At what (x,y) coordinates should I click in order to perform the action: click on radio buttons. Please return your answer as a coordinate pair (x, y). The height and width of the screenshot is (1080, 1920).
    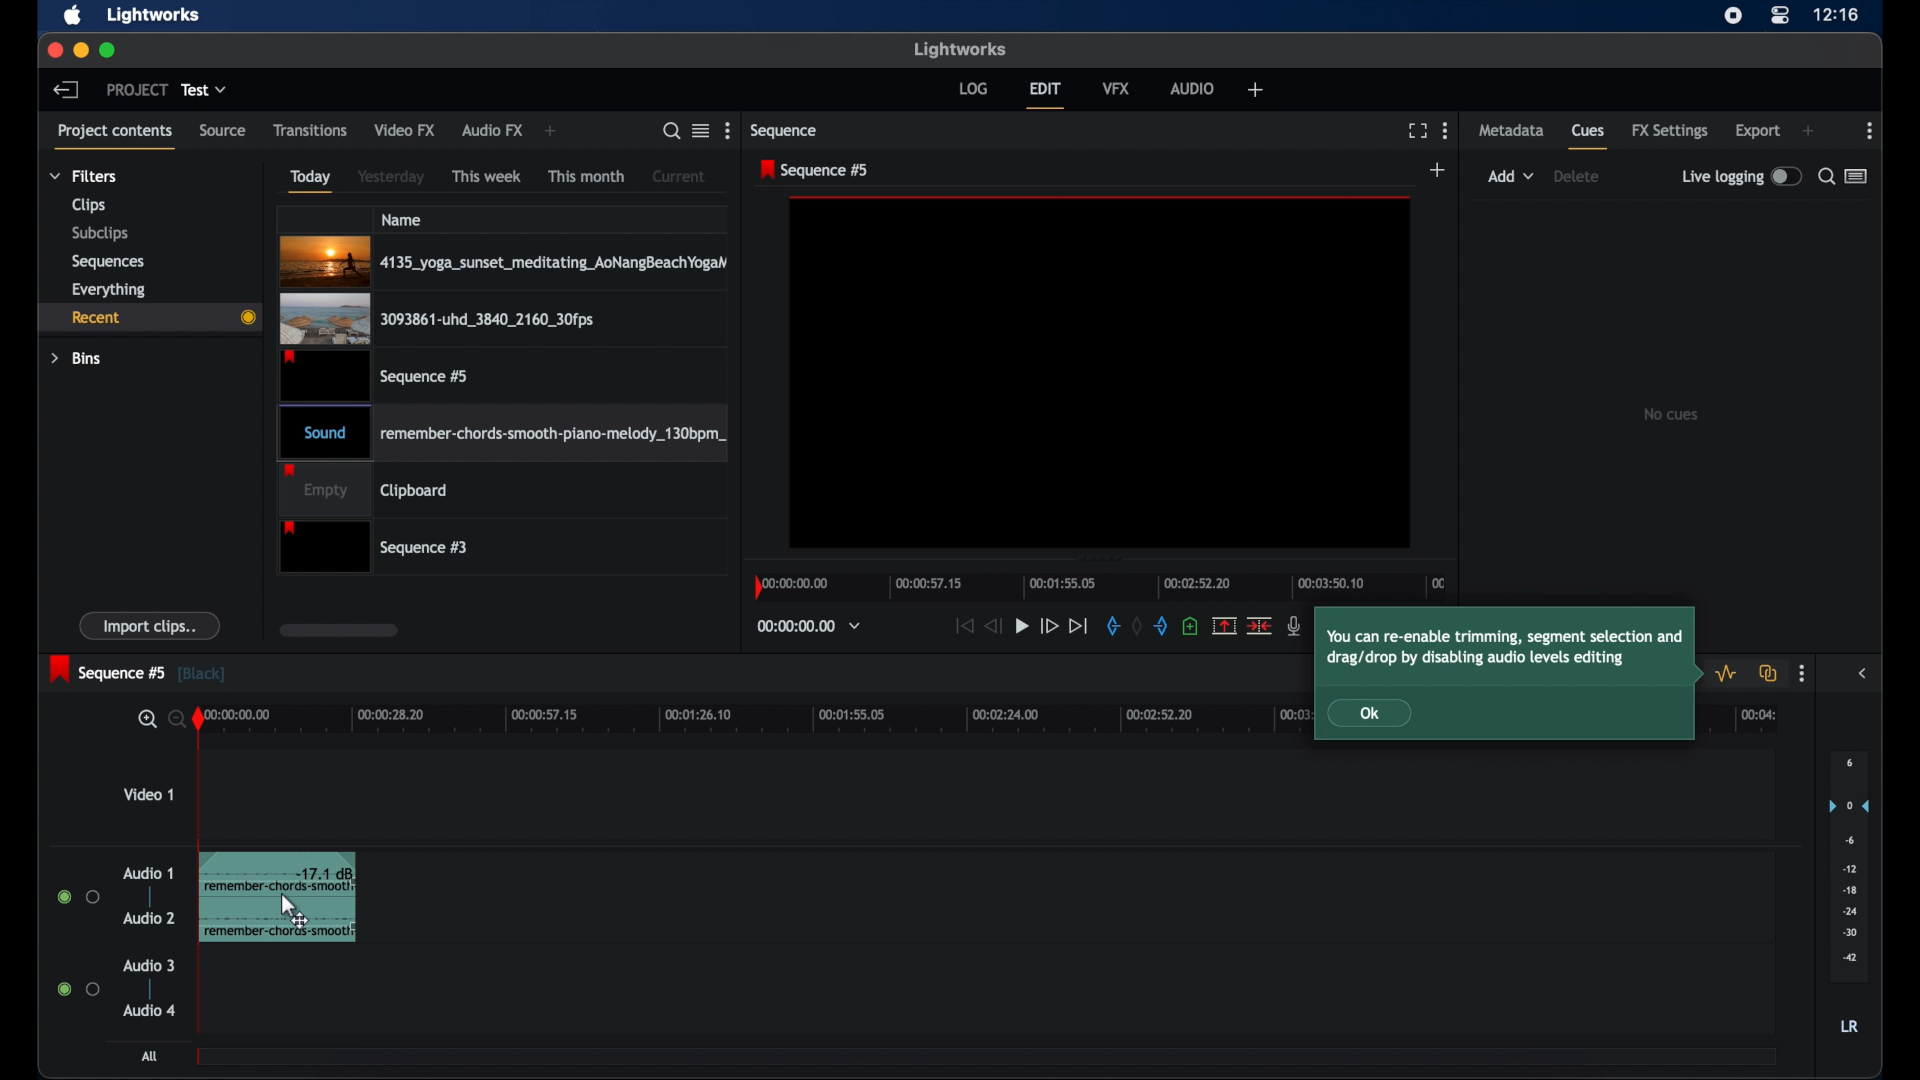
    Looking at the image, I should click on (79, 897).